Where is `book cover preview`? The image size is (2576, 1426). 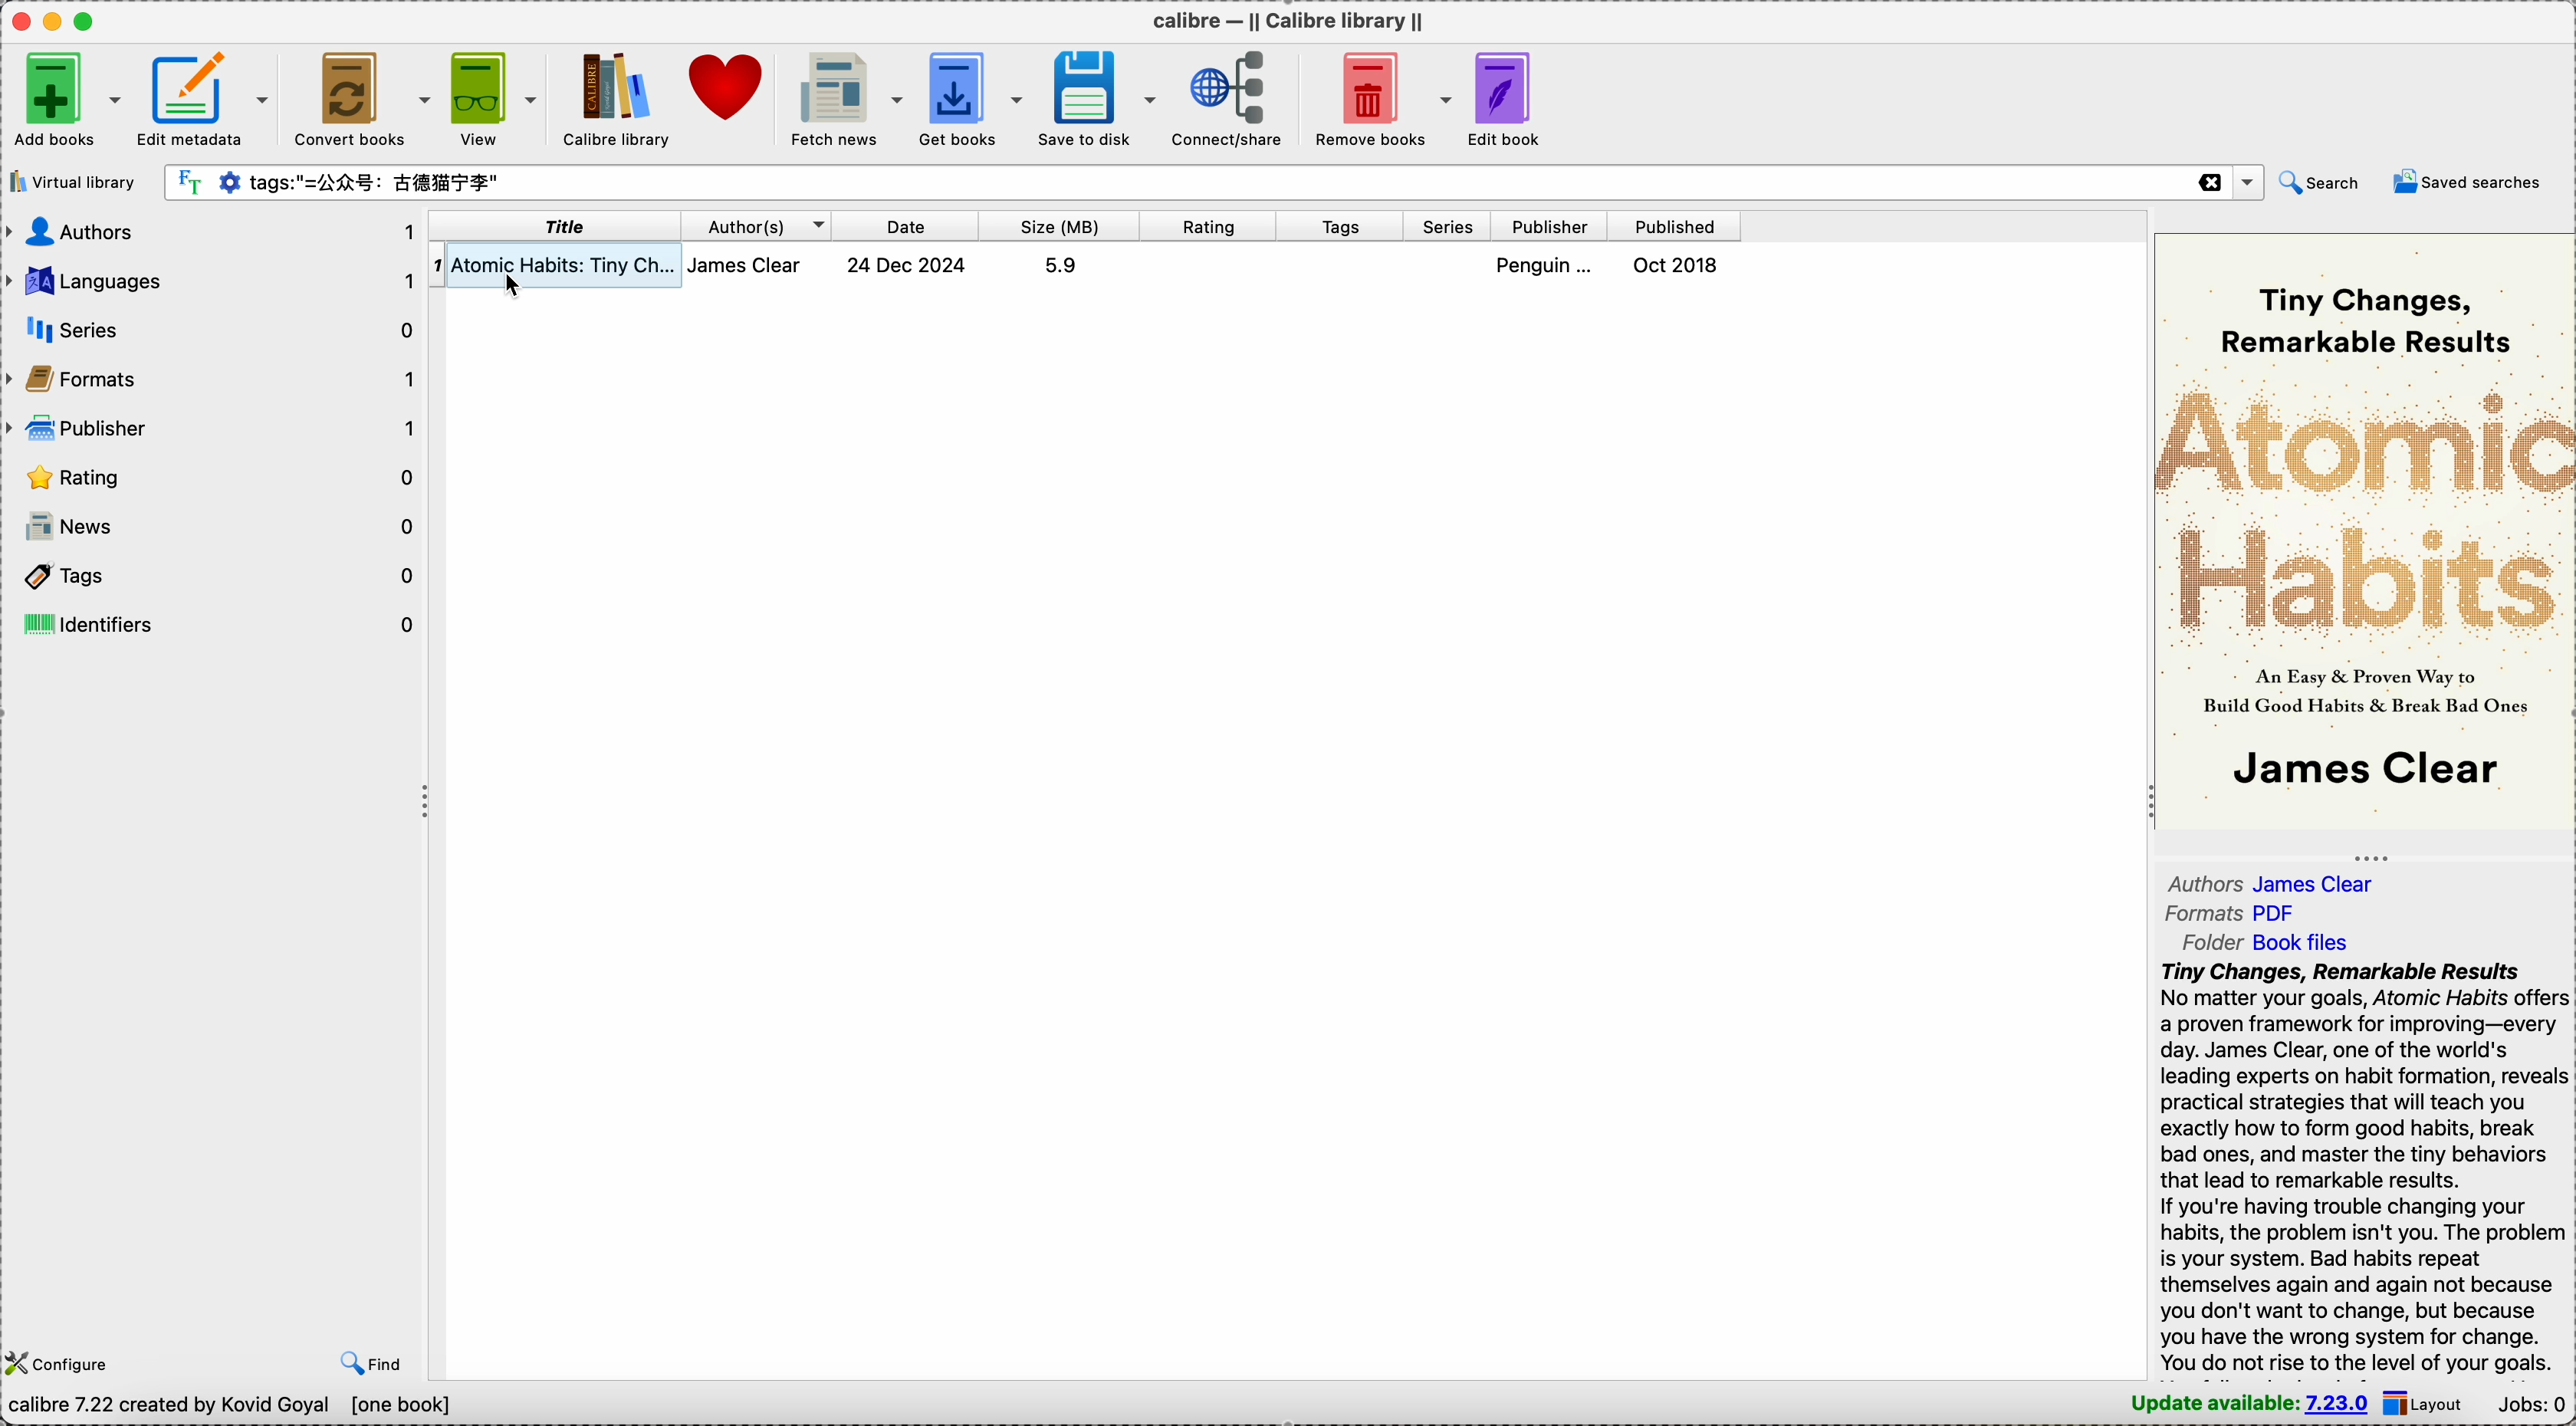
book cover preview is located at coordinates (2364, 534).